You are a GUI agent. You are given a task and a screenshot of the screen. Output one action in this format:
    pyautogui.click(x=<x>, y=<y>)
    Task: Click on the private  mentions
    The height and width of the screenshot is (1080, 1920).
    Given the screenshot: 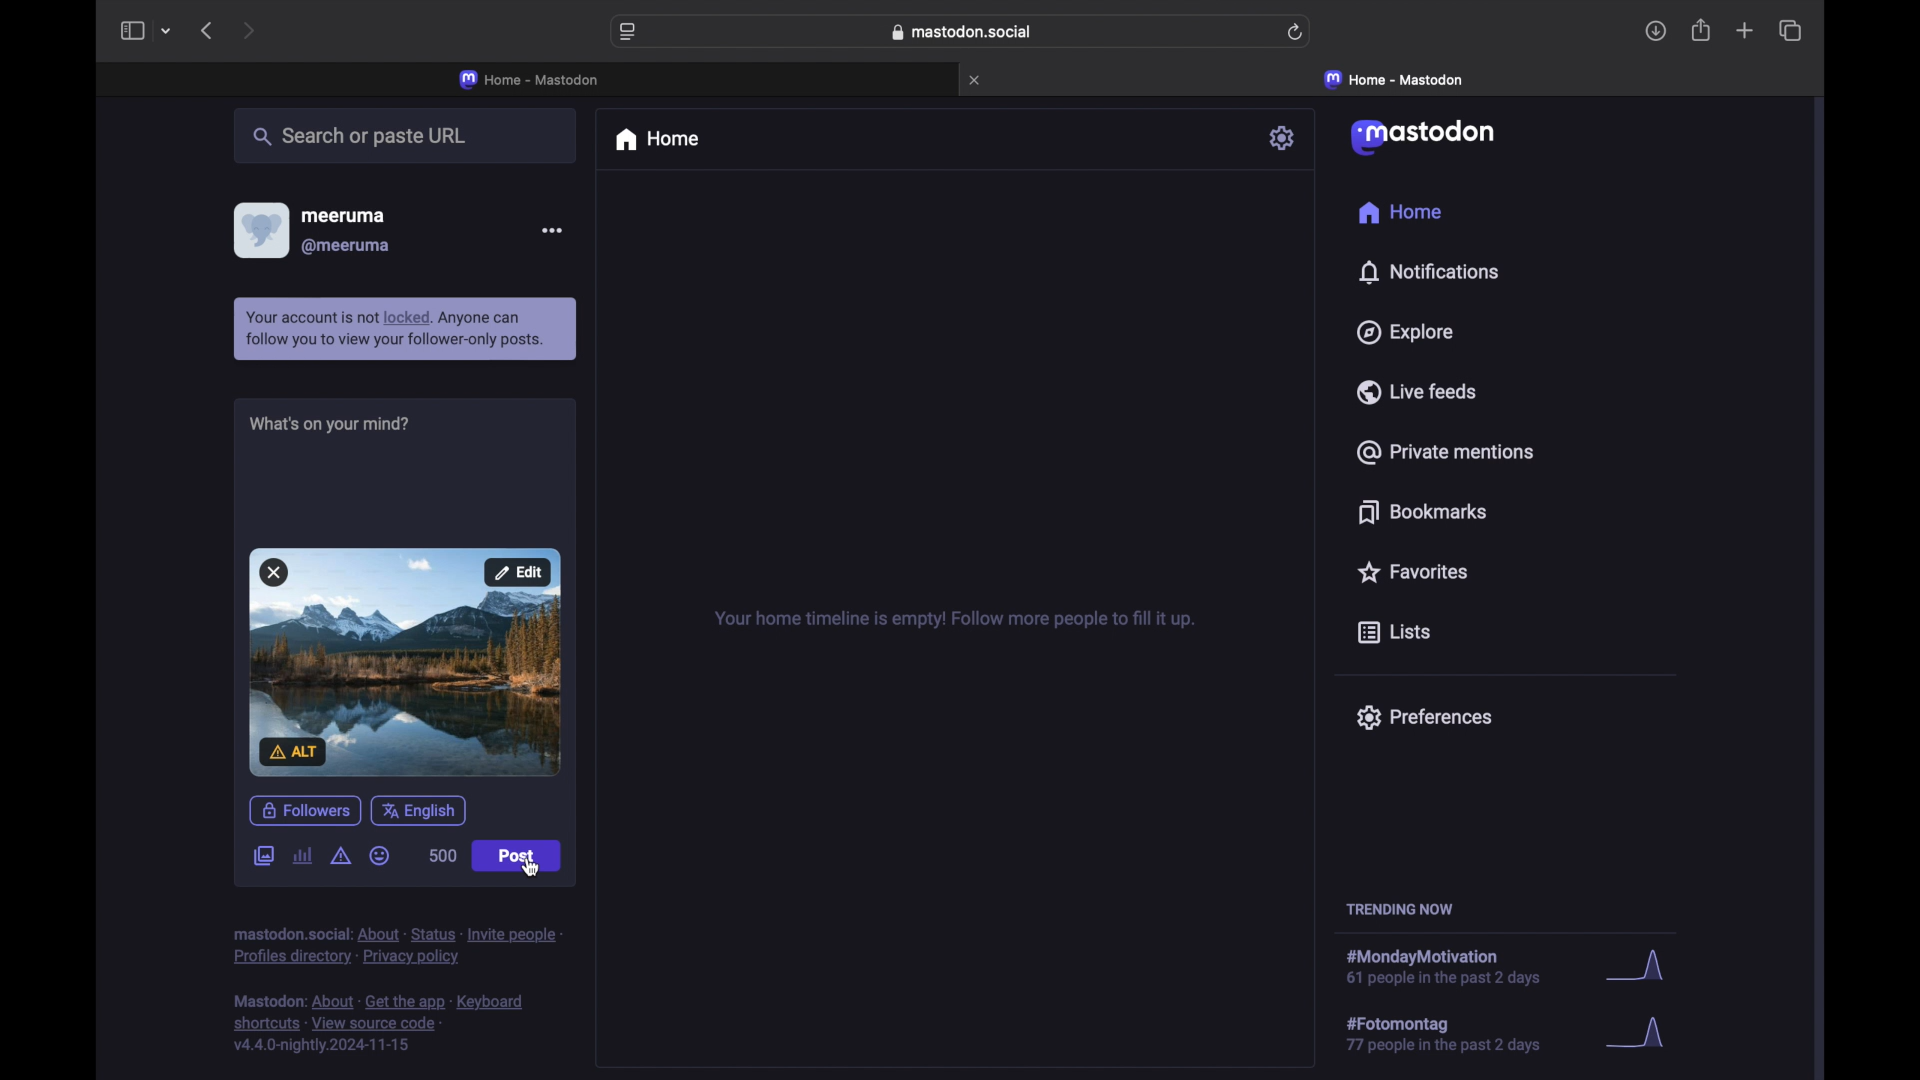 What is the action you would take?
    pyautogui.click(x=1444, y=452)
    